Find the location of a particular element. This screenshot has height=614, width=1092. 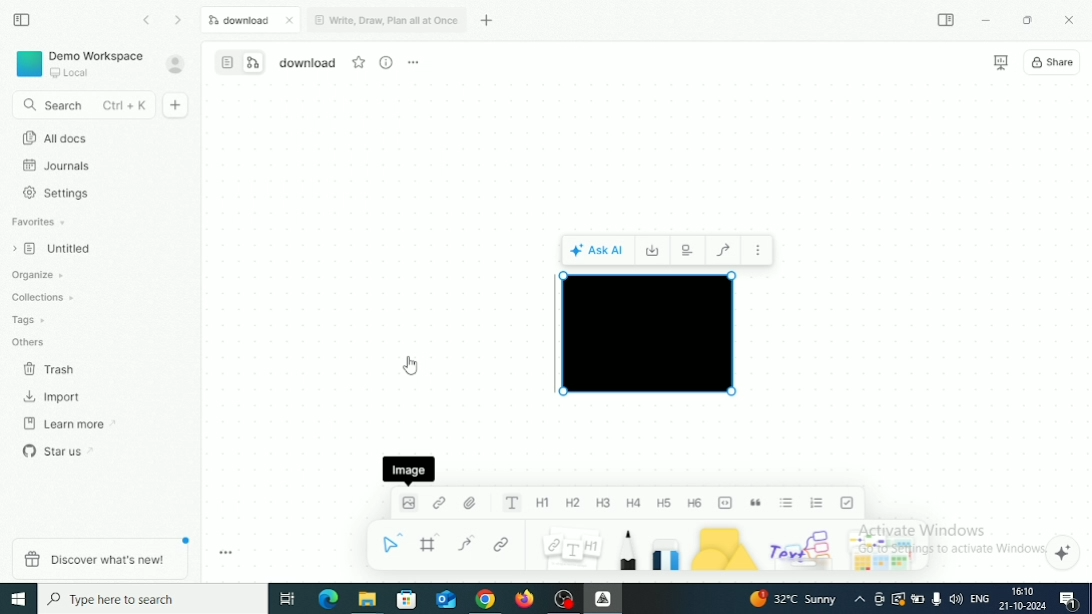

Bulleted list is located at coordinates (787, 503).